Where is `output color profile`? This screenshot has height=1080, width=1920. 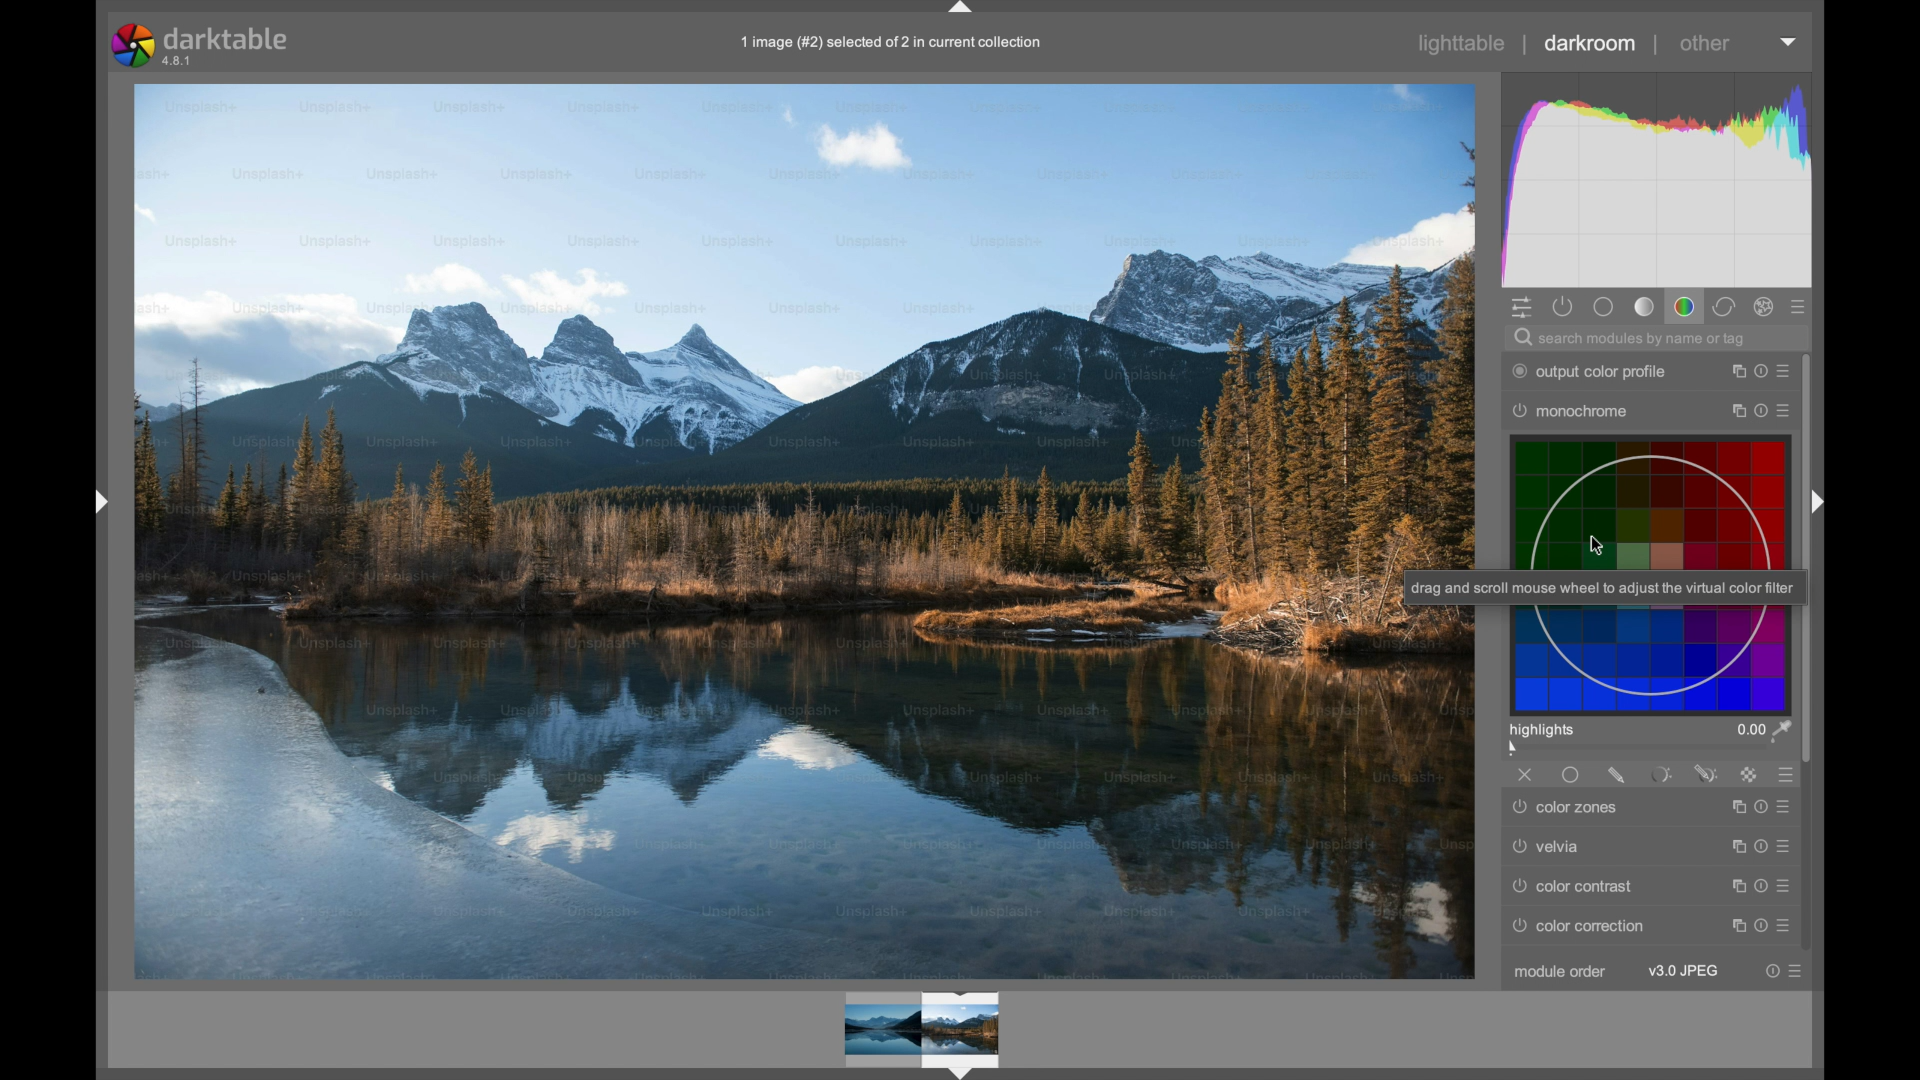 output color profile is located at coordinates (1590, 372).